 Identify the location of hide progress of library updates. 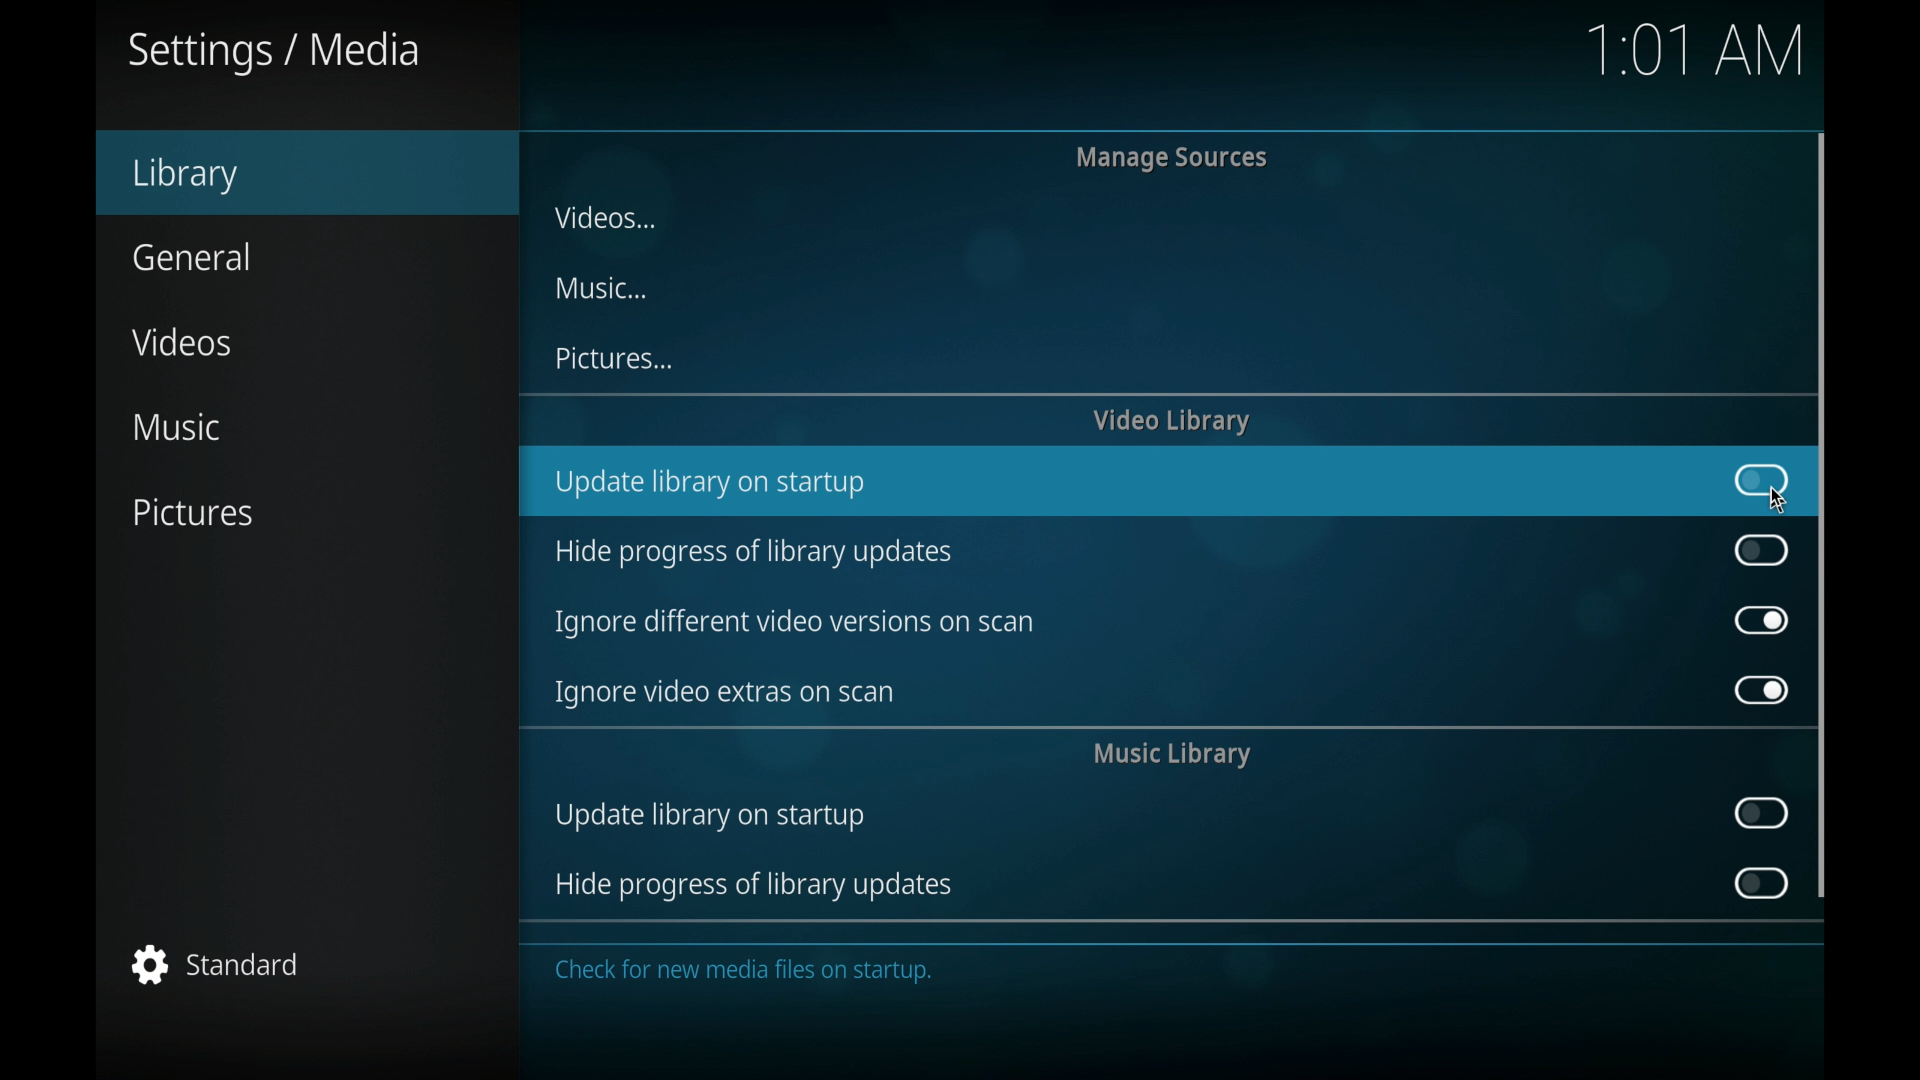
(752, 887).